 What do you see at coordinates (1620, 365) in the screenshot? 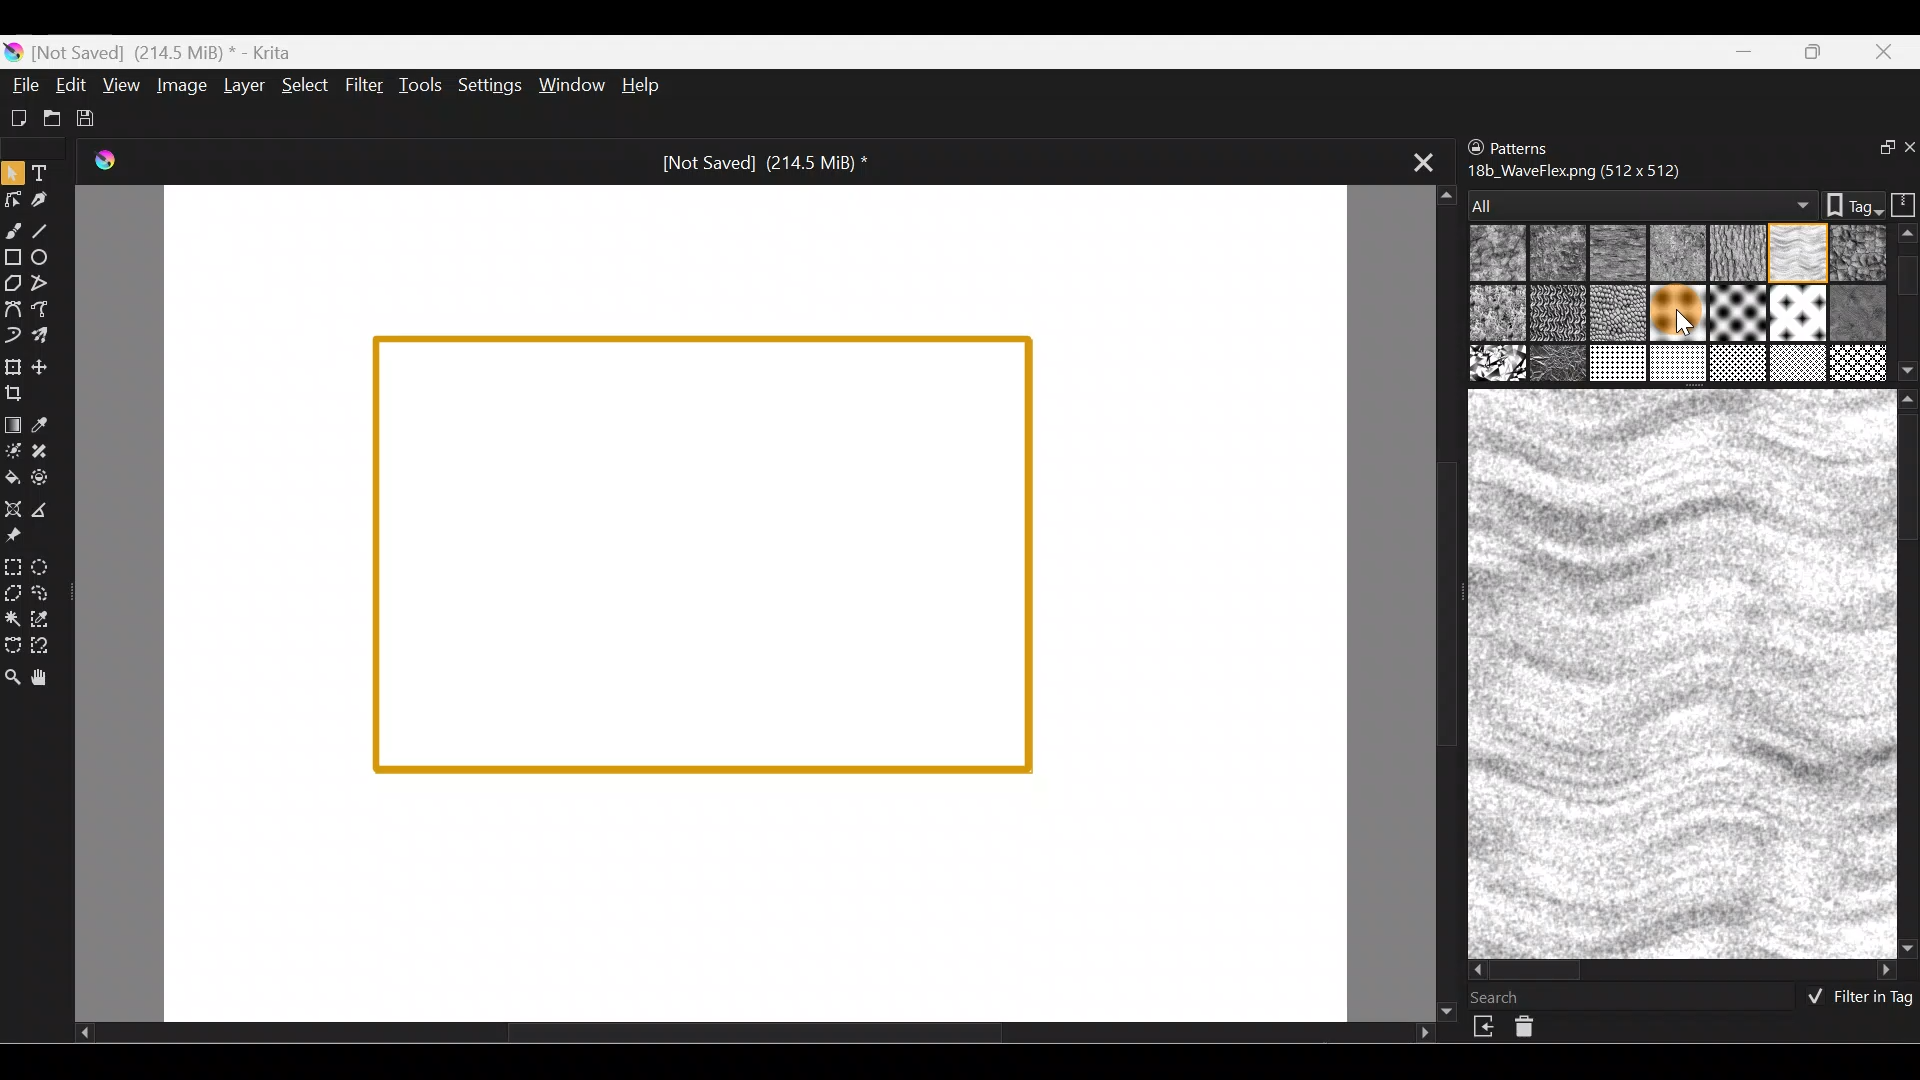
I see `16 Texture_woody.png` at bounding box center [1620, 365].